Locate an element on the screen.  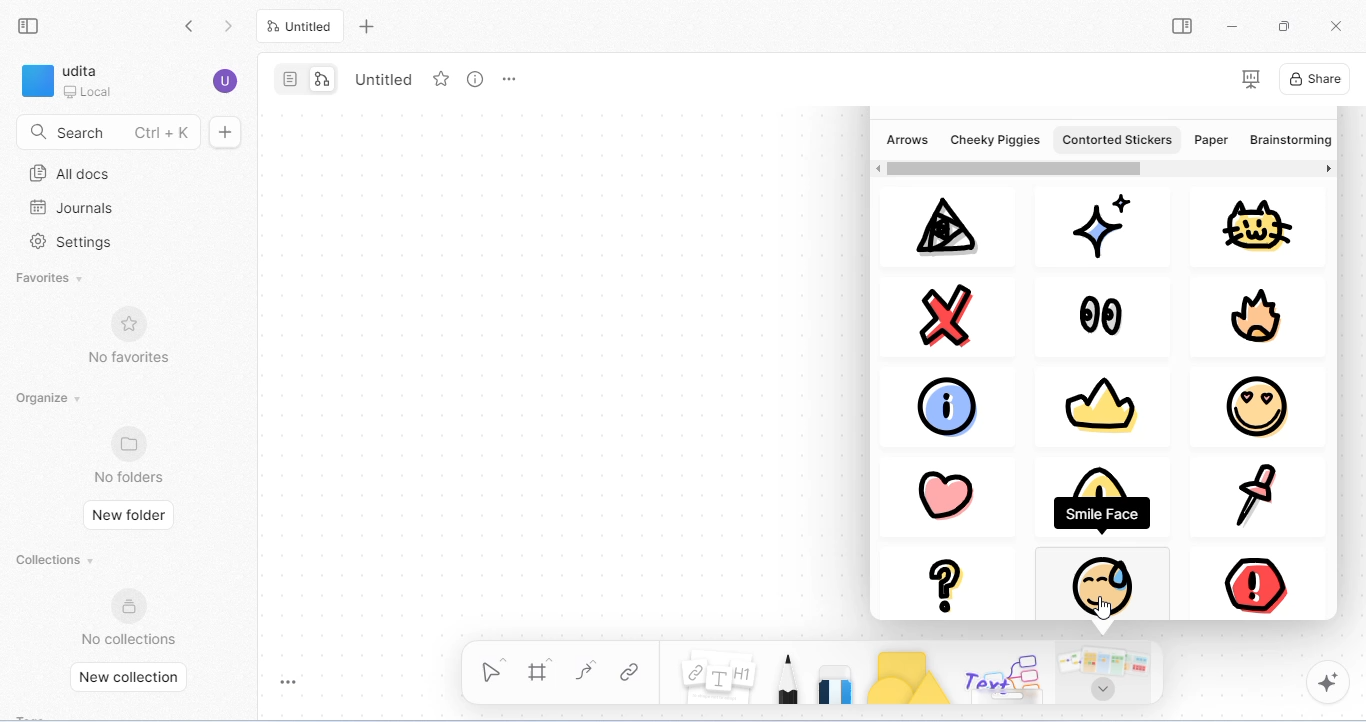
love face is located at coordinates (1255, 406).